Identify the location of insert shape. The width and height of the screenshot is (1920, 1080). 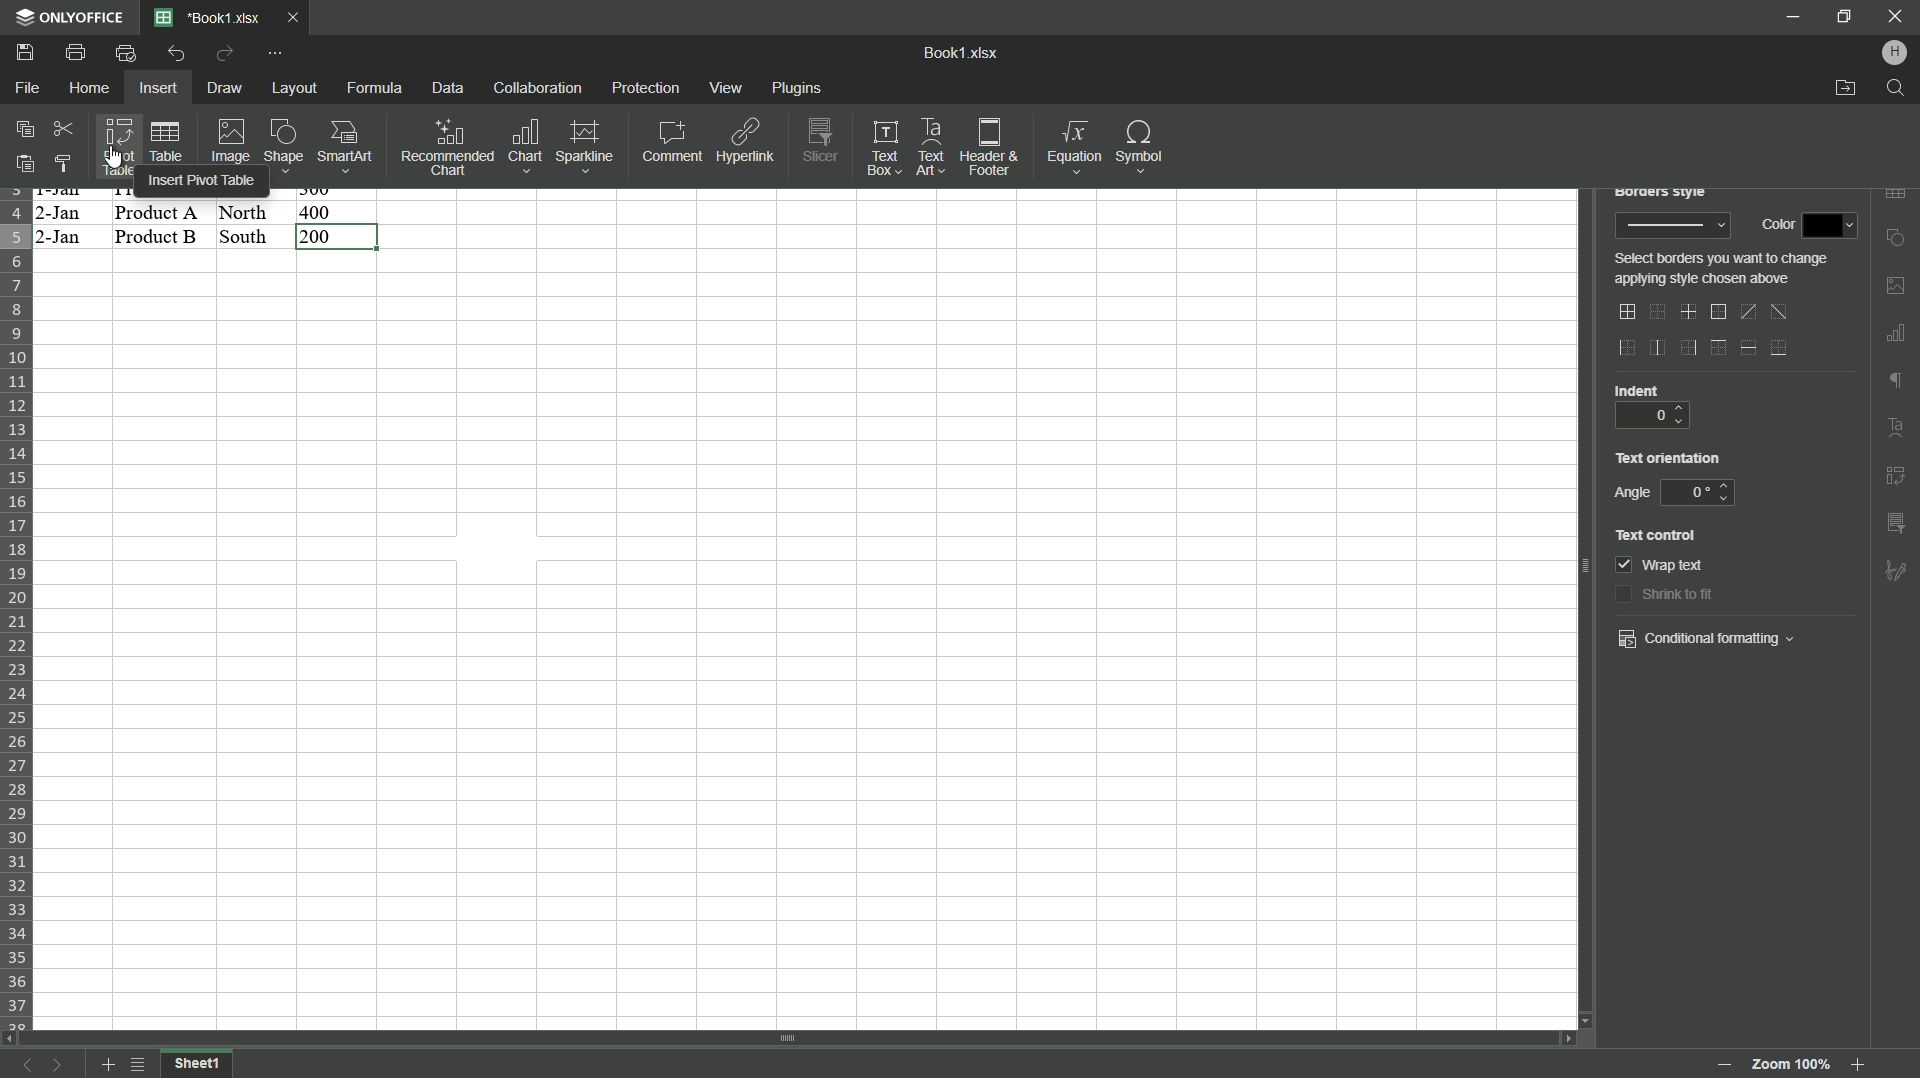
(1897, 238).